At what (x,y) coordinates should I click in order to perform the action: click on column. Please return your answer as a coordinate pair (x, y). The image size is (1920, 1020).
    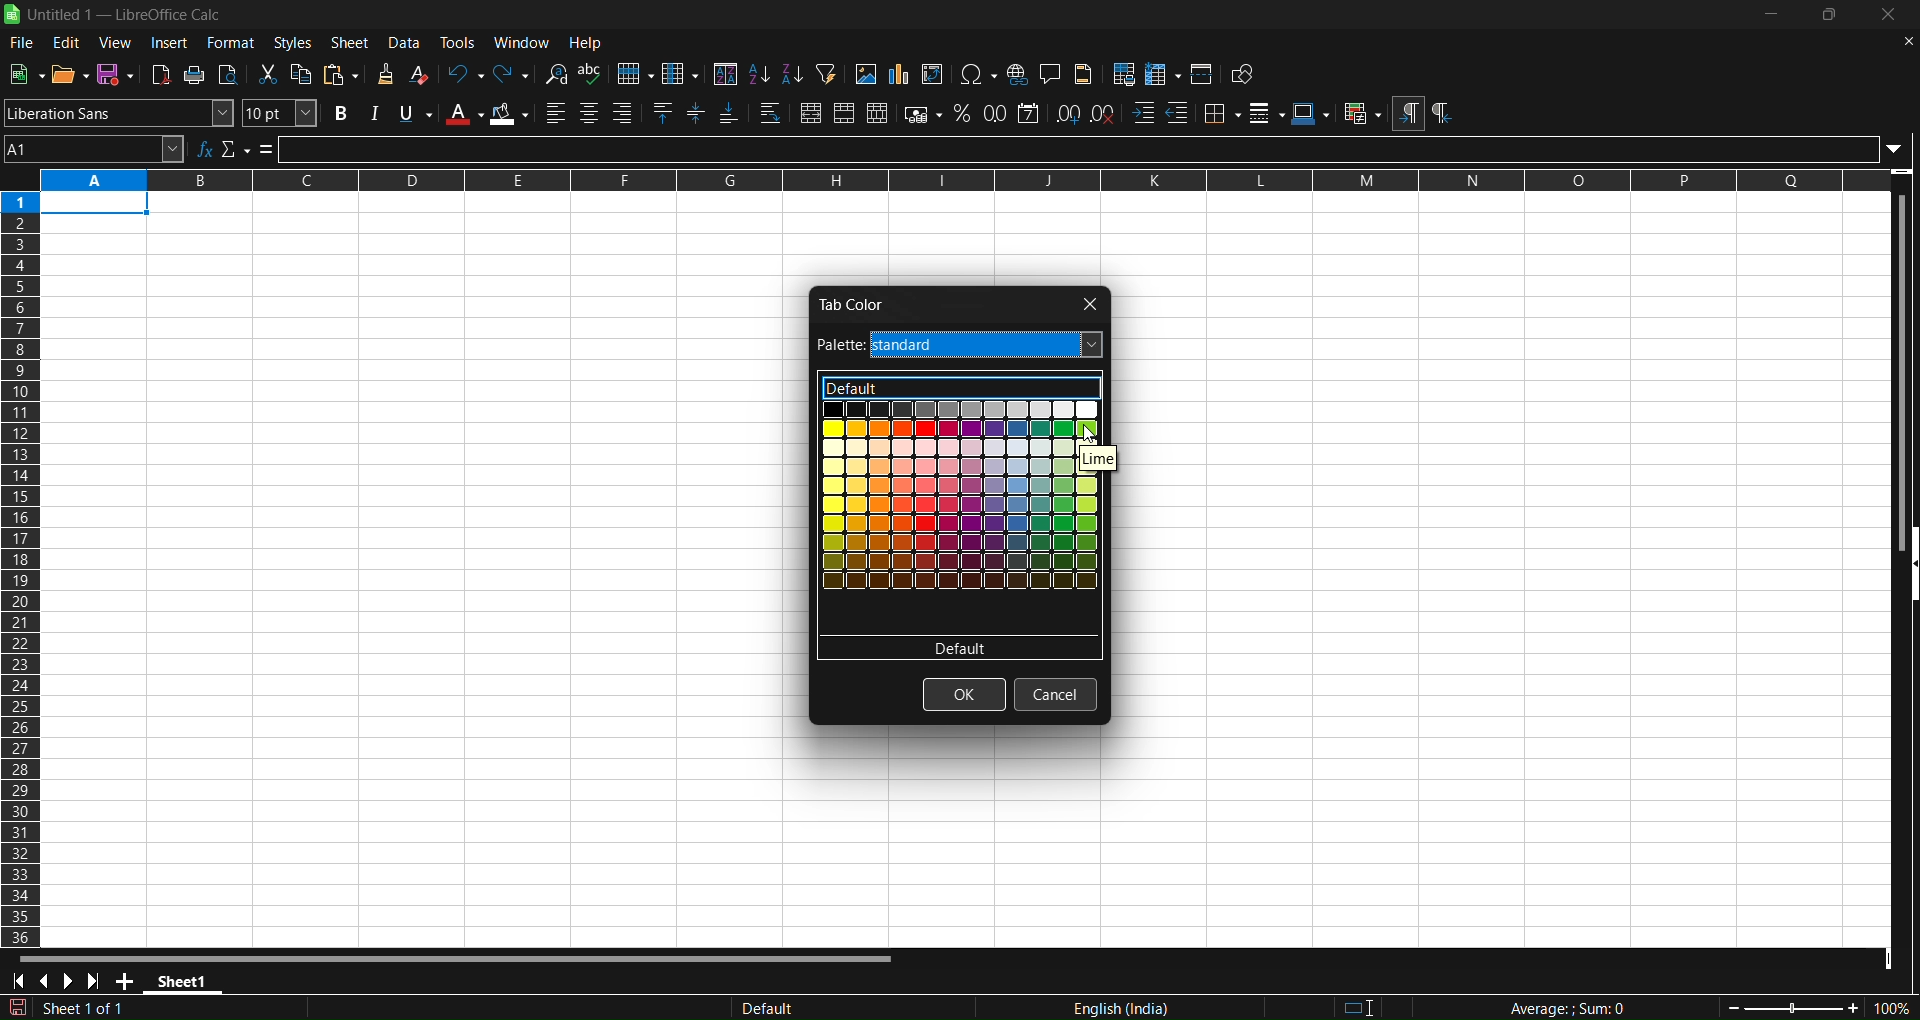
    Looking at the image, I should click on (682, 73).